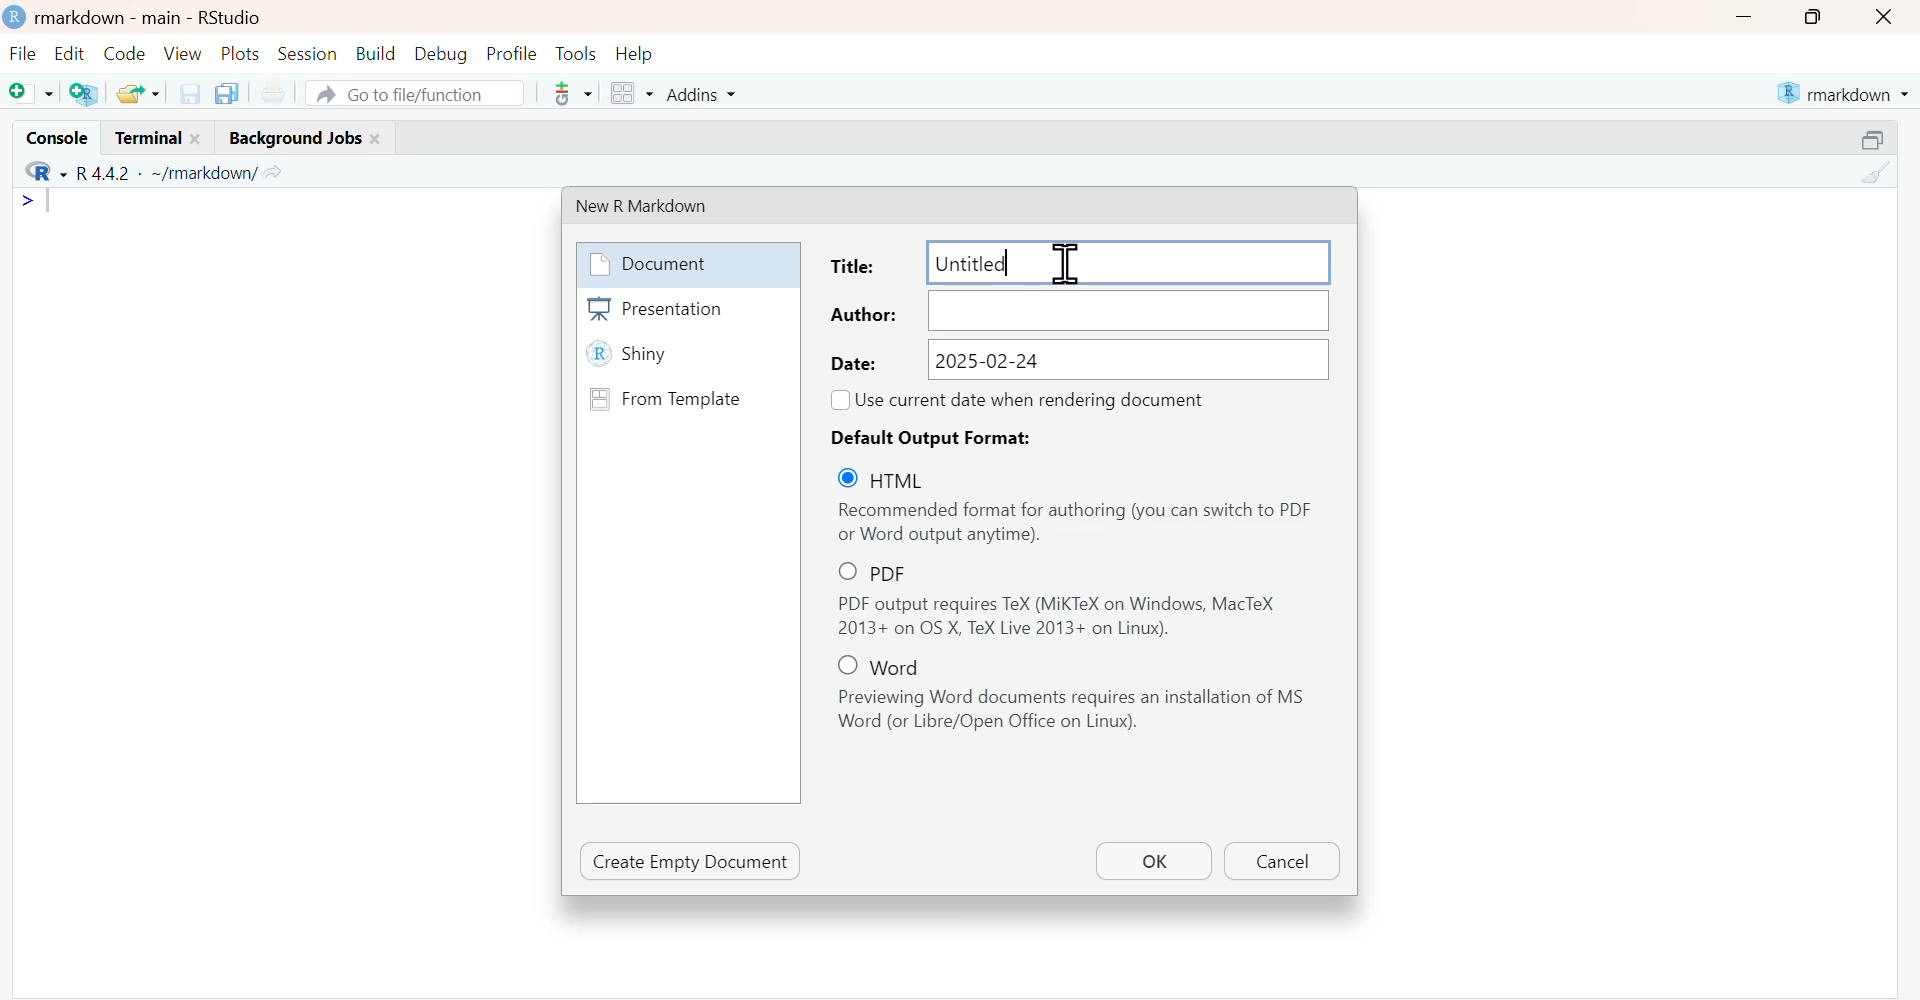 This screenshot has height=1000, width=1920. What do you see at coordinates (415, 92) in the screenshot?
I see `Go to file/function` at bounding box center [415, 92].